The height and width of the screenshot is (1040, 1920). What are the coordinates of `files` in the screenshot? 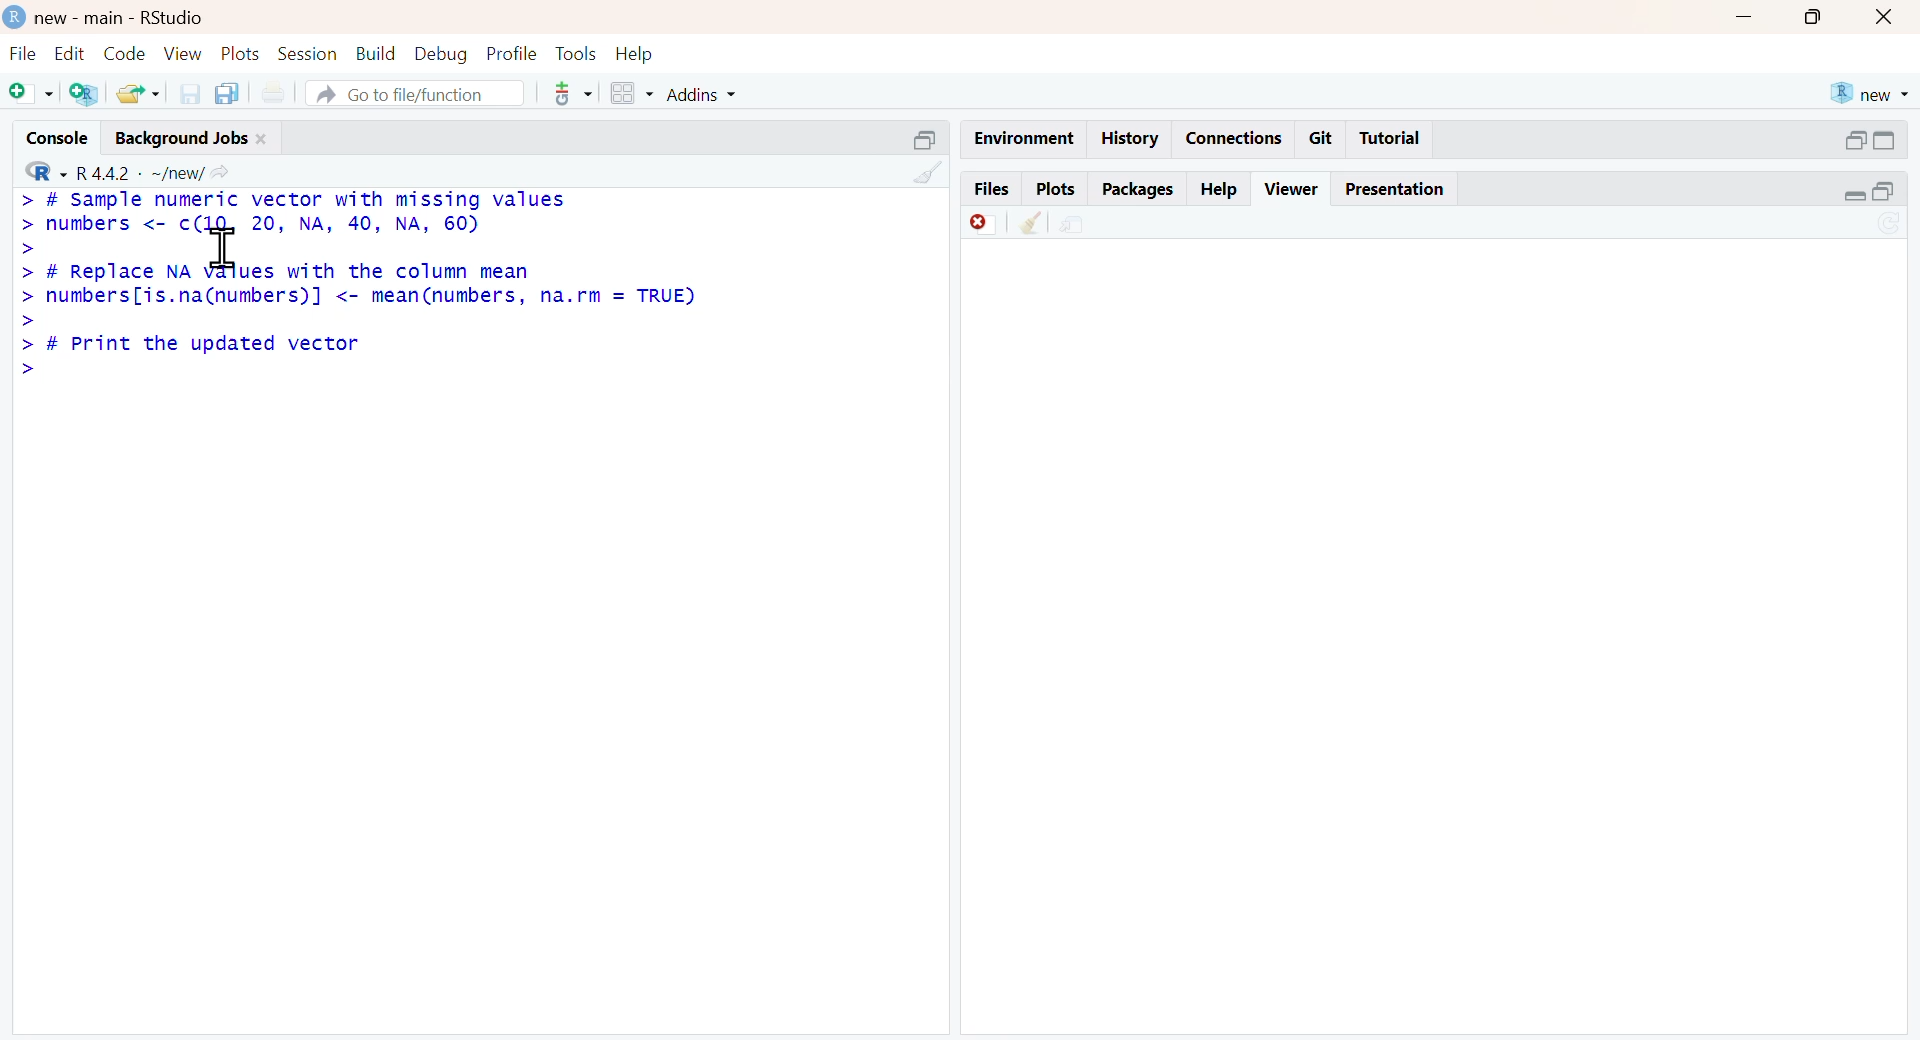 It's located at (992, 188).